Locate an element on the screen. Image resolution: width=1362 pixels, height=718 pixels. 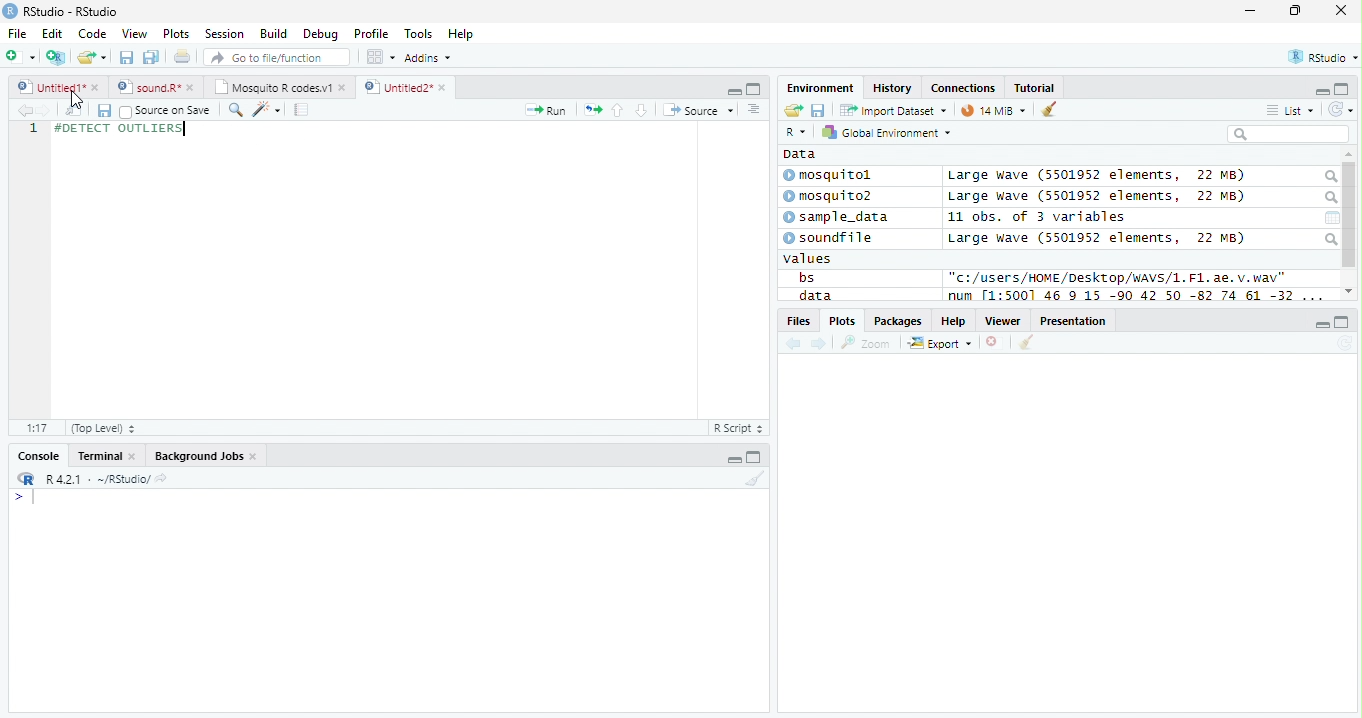
open an existing file is located at coordinates (92, 57).